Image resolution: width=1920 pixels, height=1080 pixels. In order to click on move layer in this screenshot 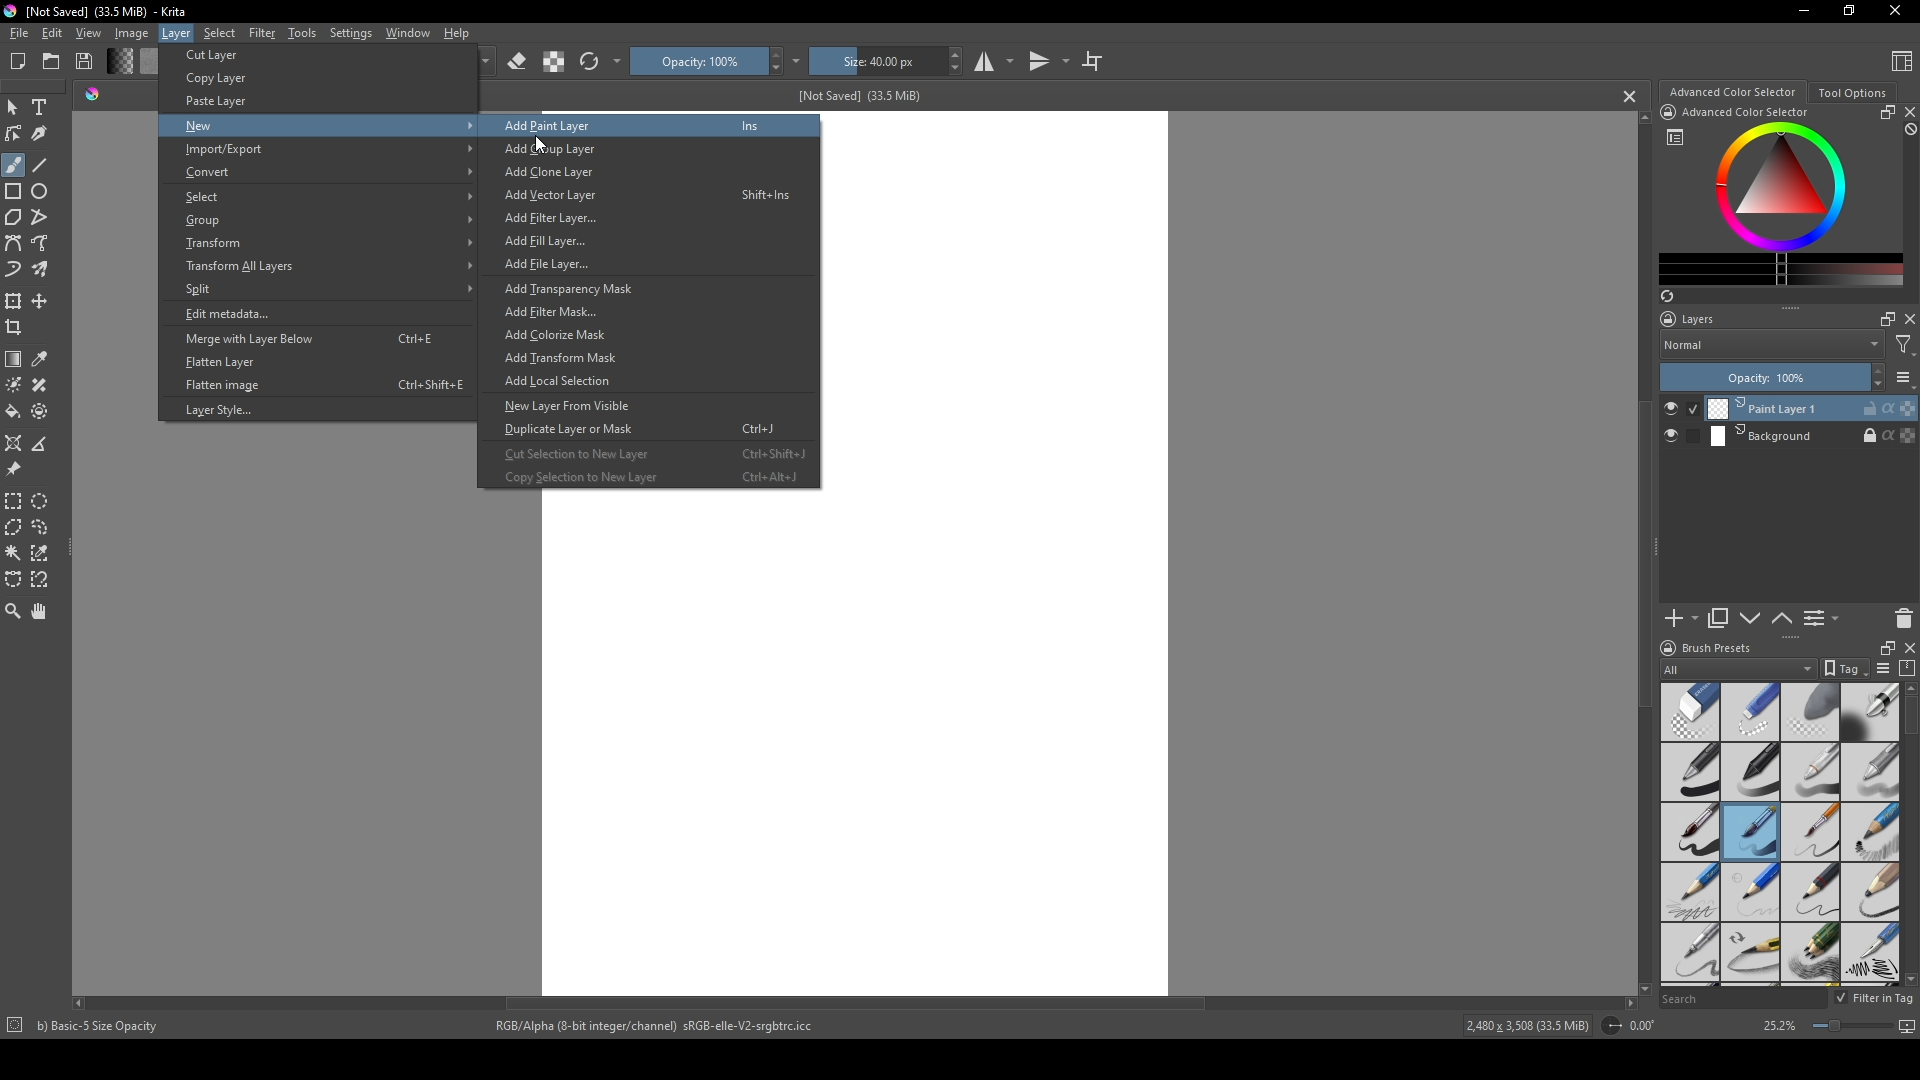, I will do `click(40, 301)`.